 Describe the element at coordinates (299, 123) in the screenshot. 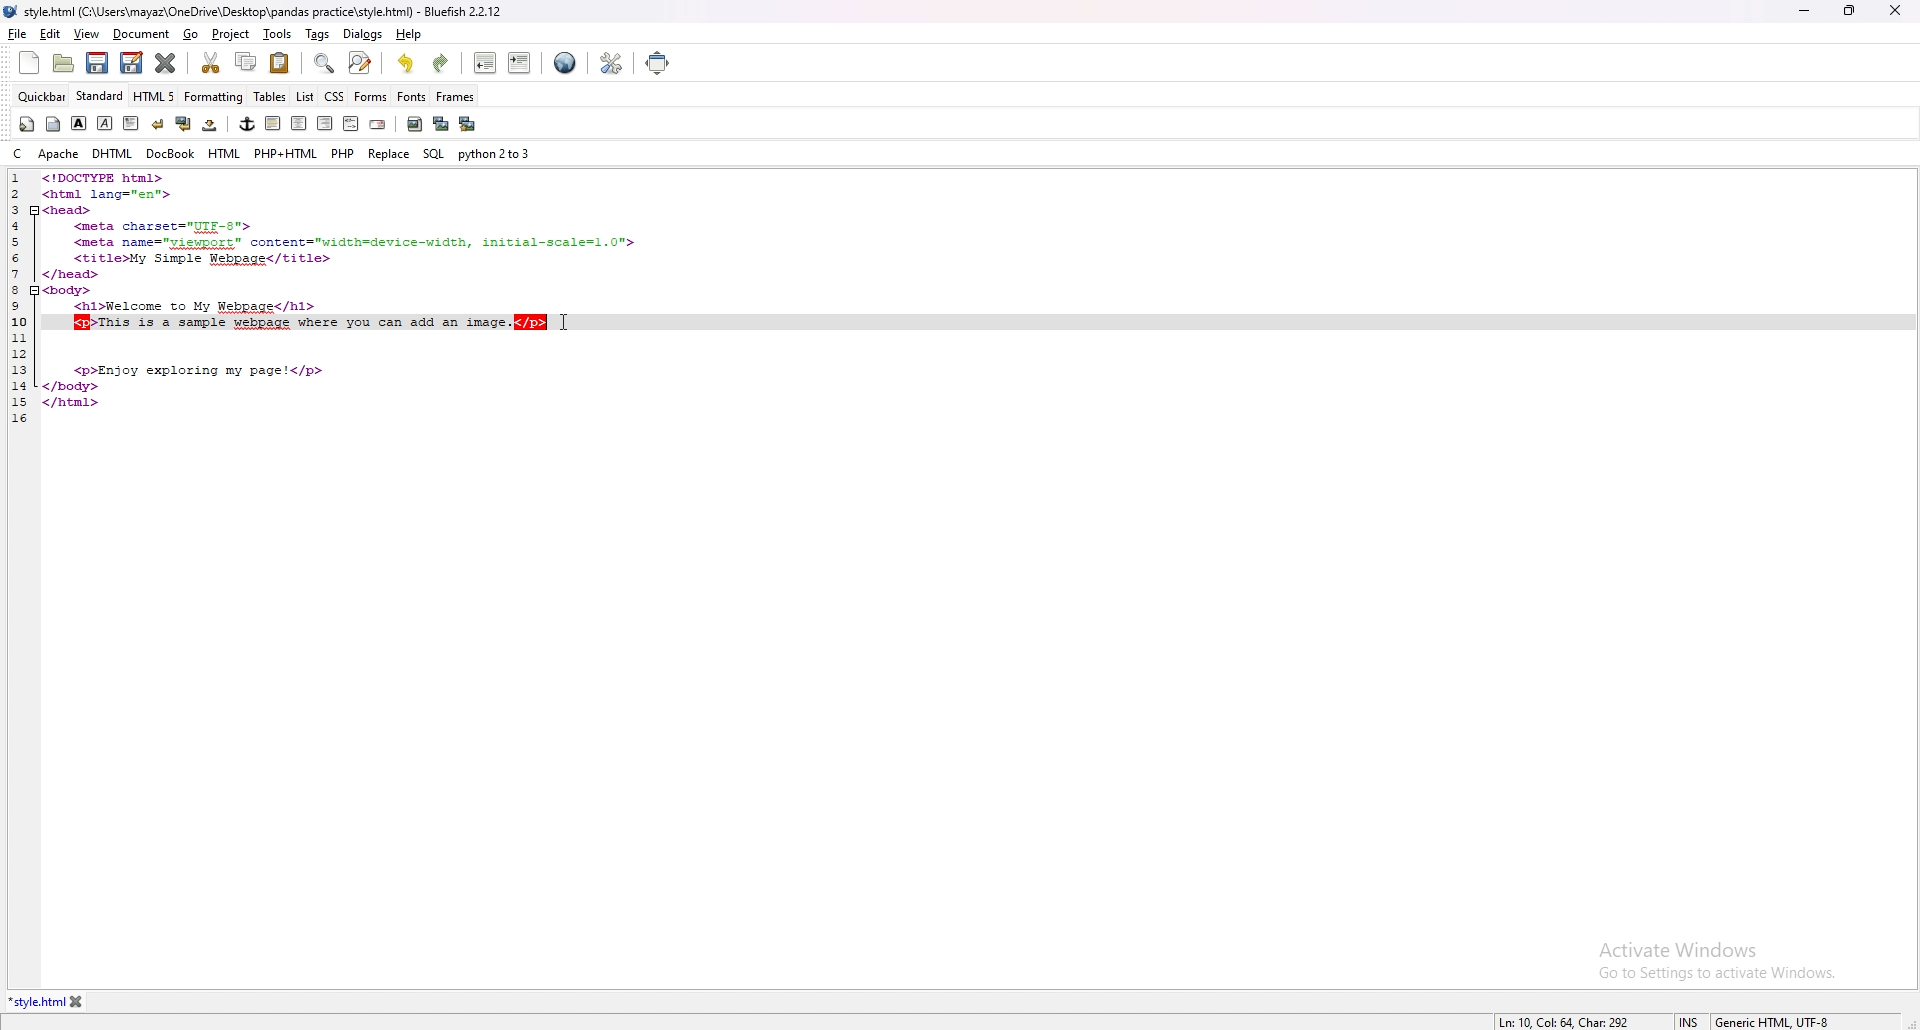

I see `center` at that location.